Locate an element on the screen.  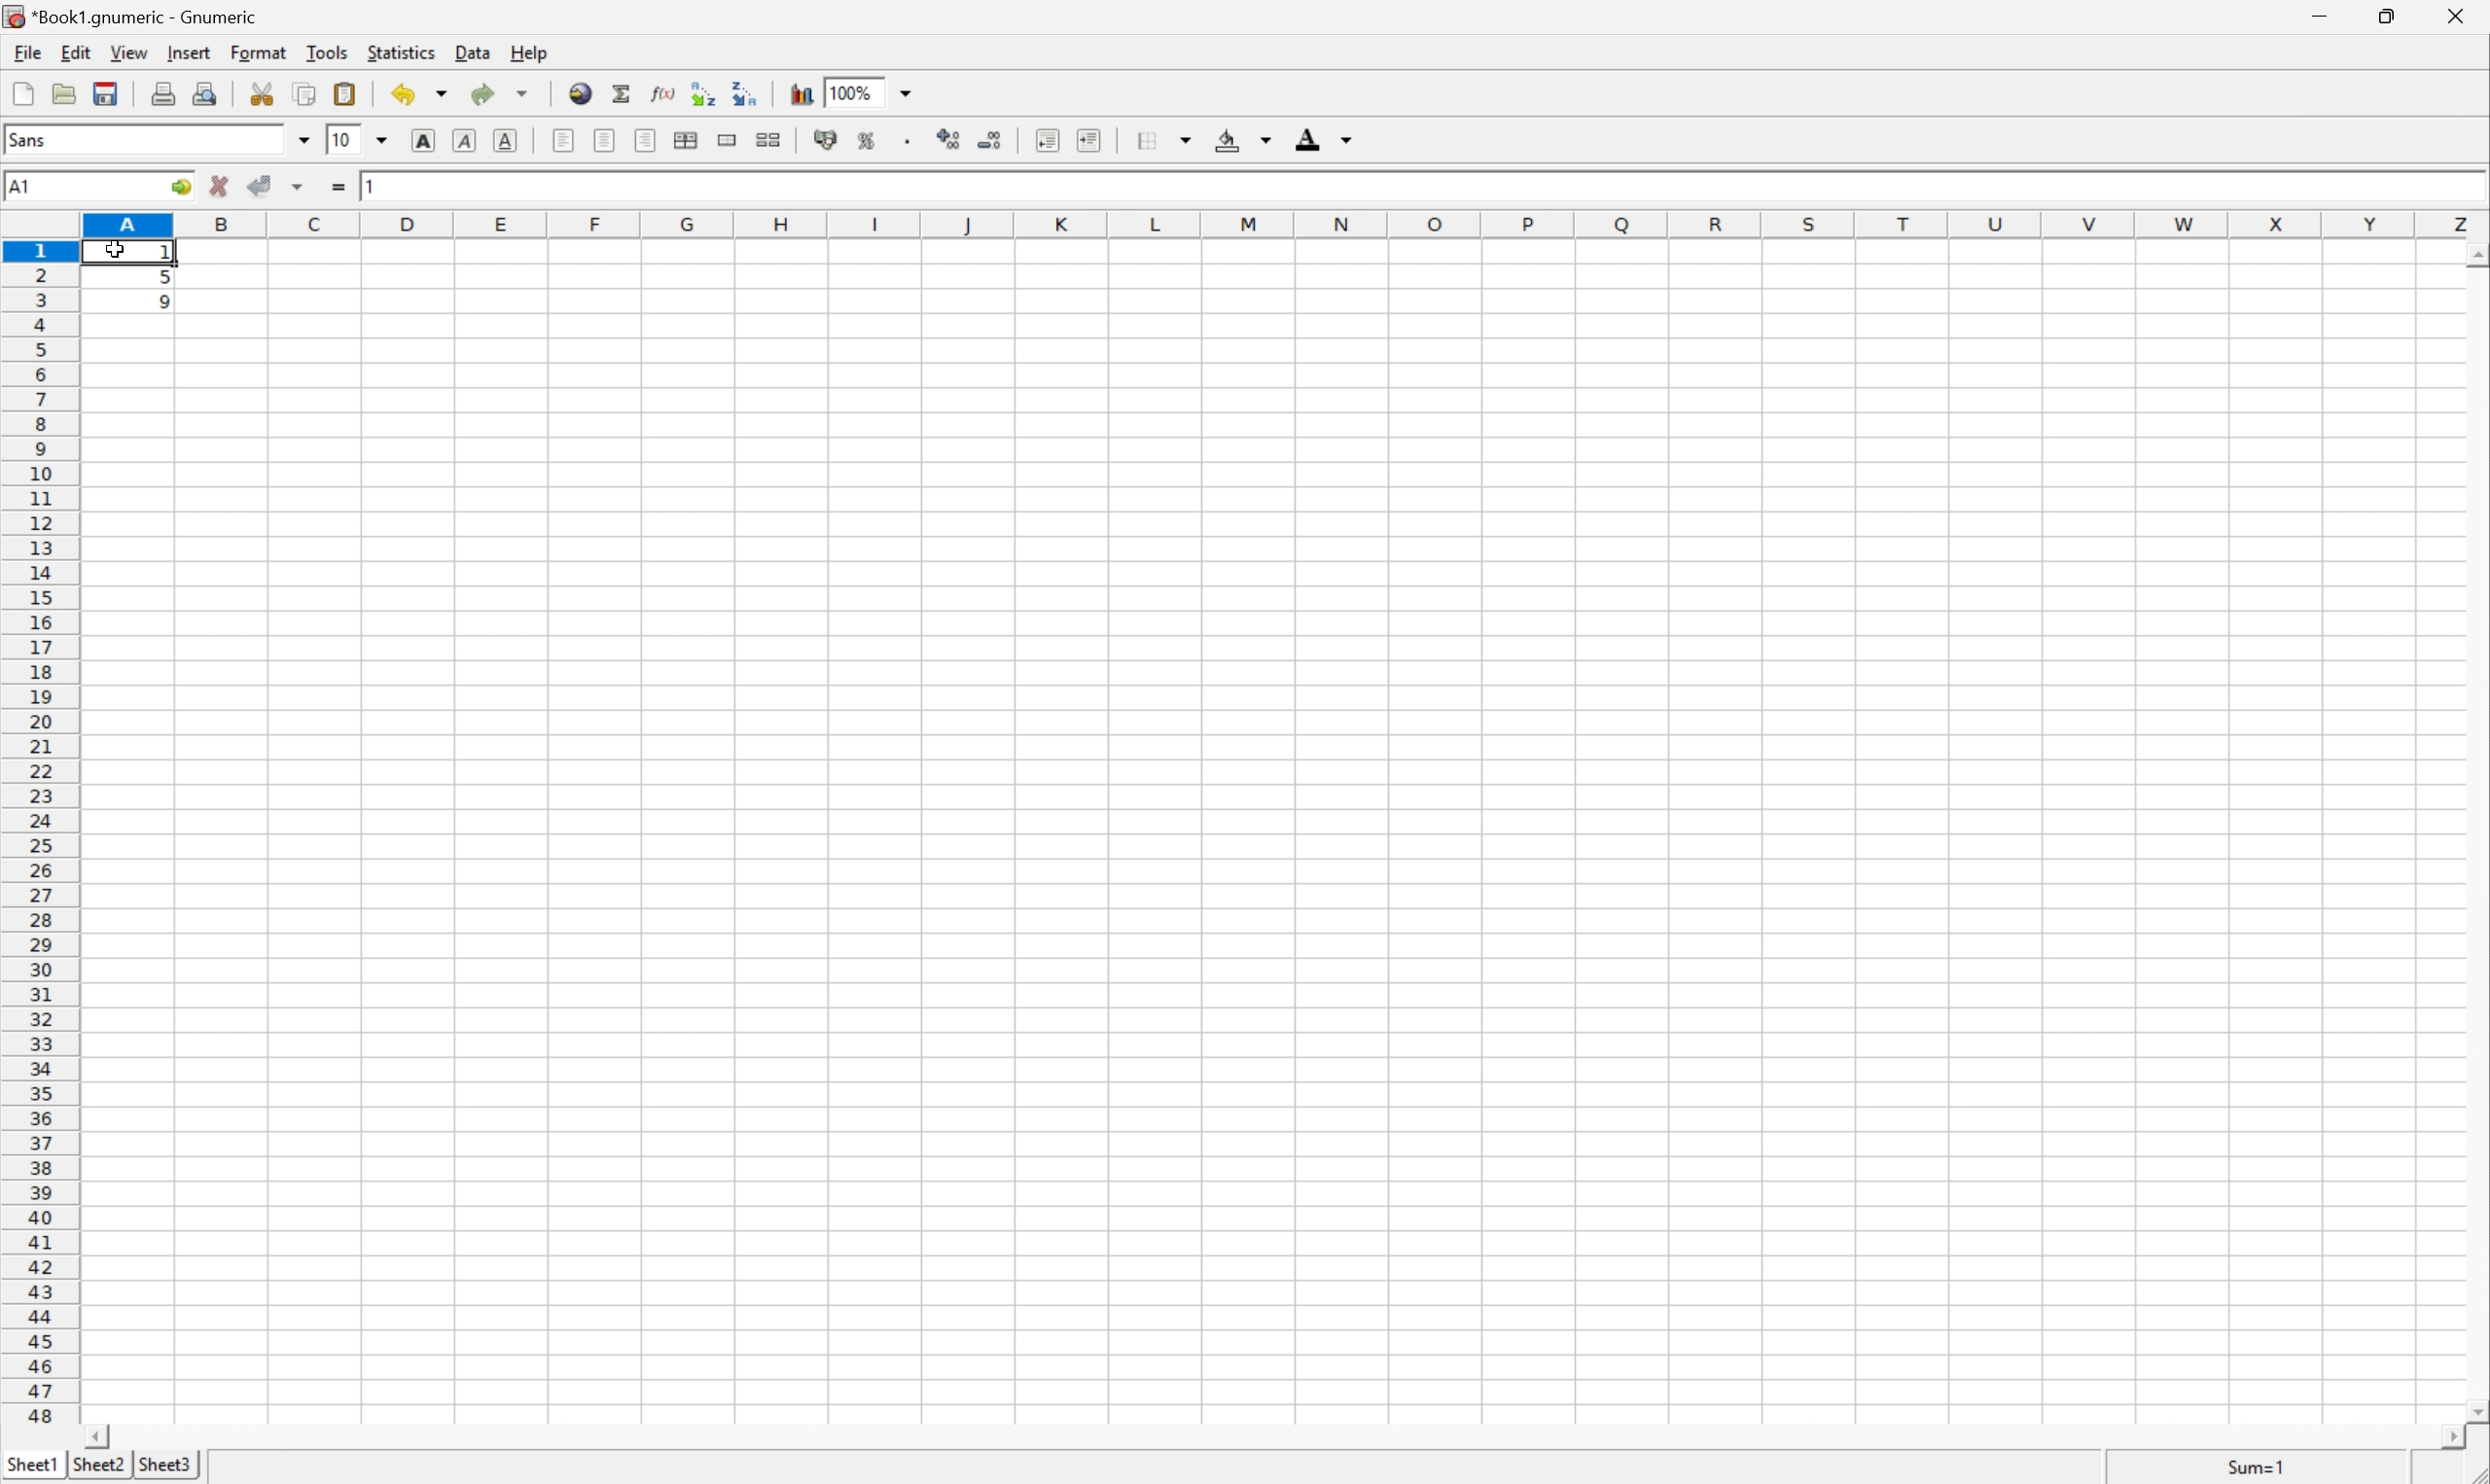
align right is located at coordinates (648, 139).